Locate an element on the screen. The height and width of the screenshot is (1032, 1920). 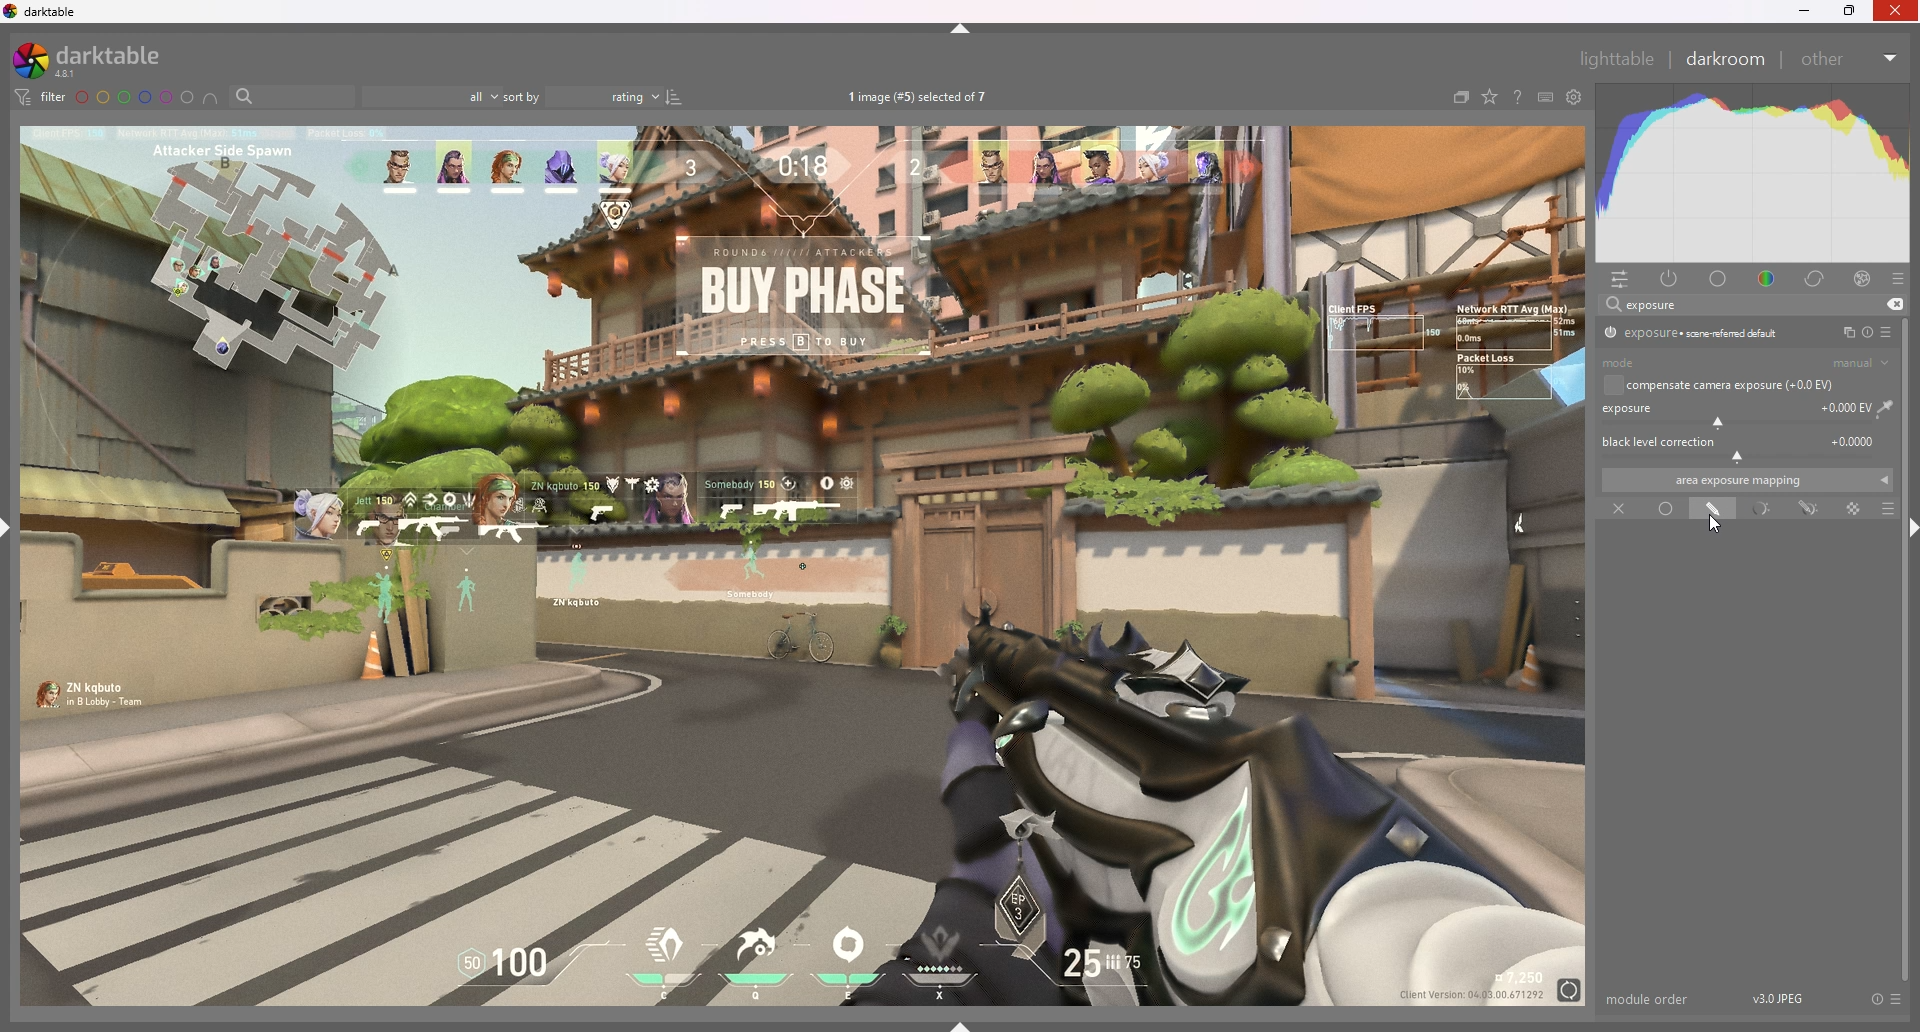
darktable is located at coordinates (44, 12).